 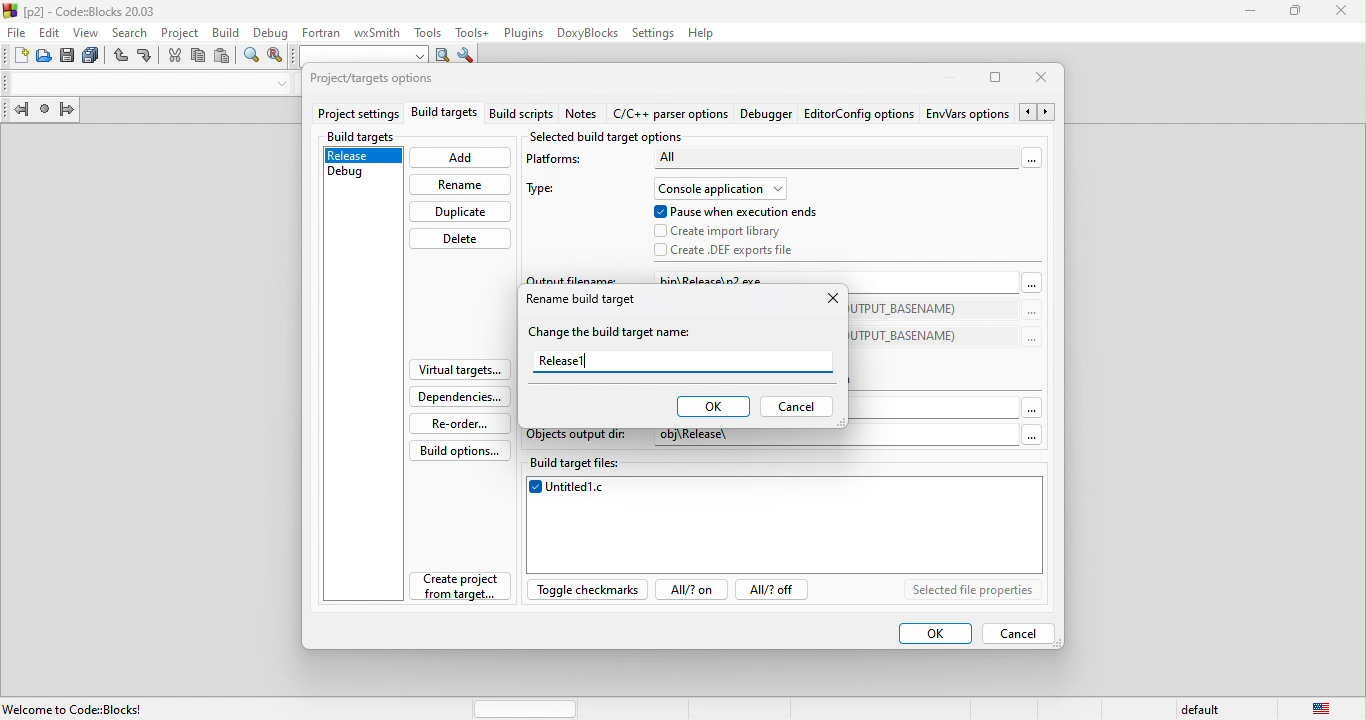 What do you see at coordinates (15, 33) in the screenshot?
I see `file` at bounding box center [15, 33].